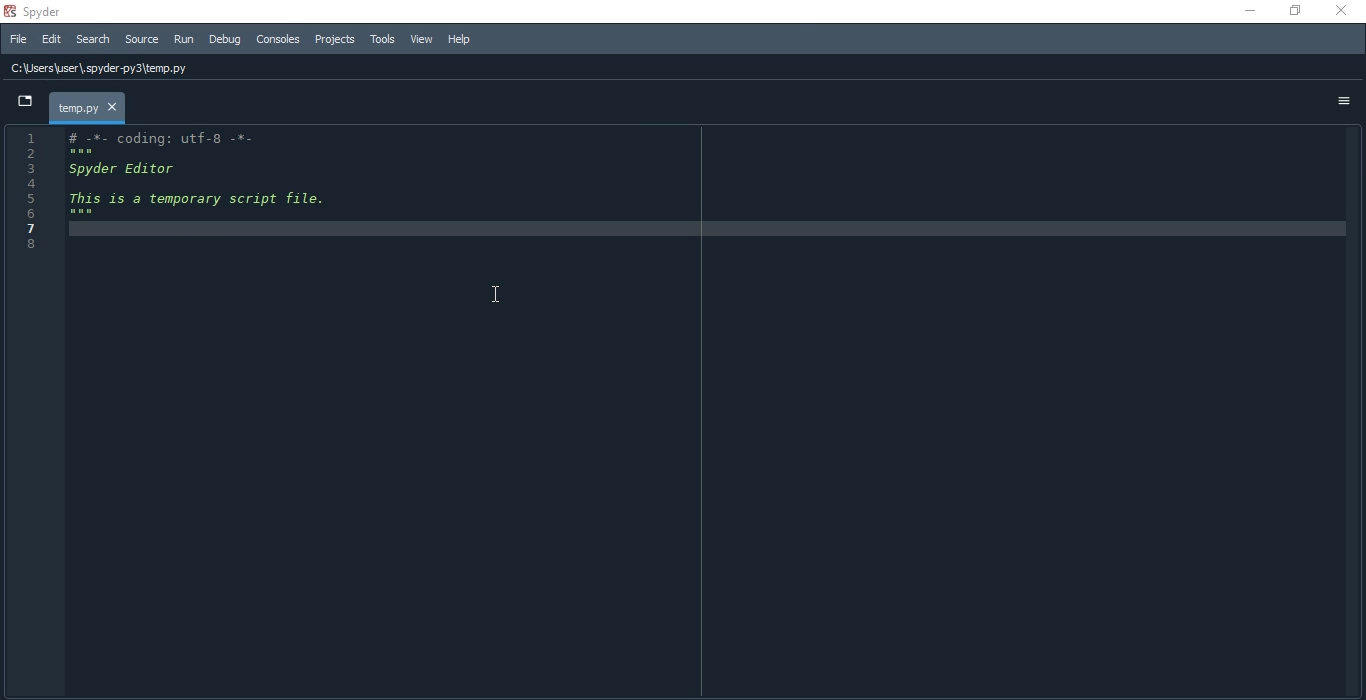  Describe the element at coordinates (140, 39) in the screenshot. I see `source` at that location.